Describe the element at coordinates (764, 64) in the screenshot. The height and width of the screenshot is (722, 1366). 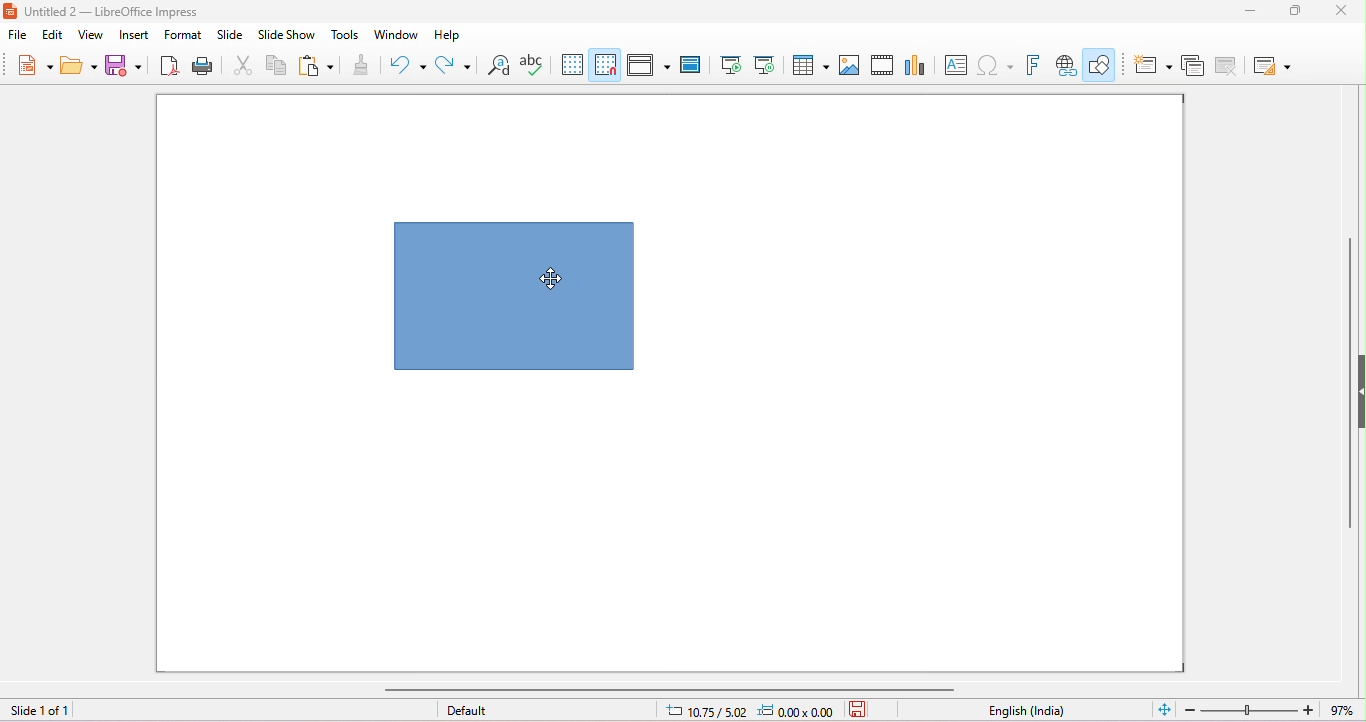
I see `start from current` at that location.